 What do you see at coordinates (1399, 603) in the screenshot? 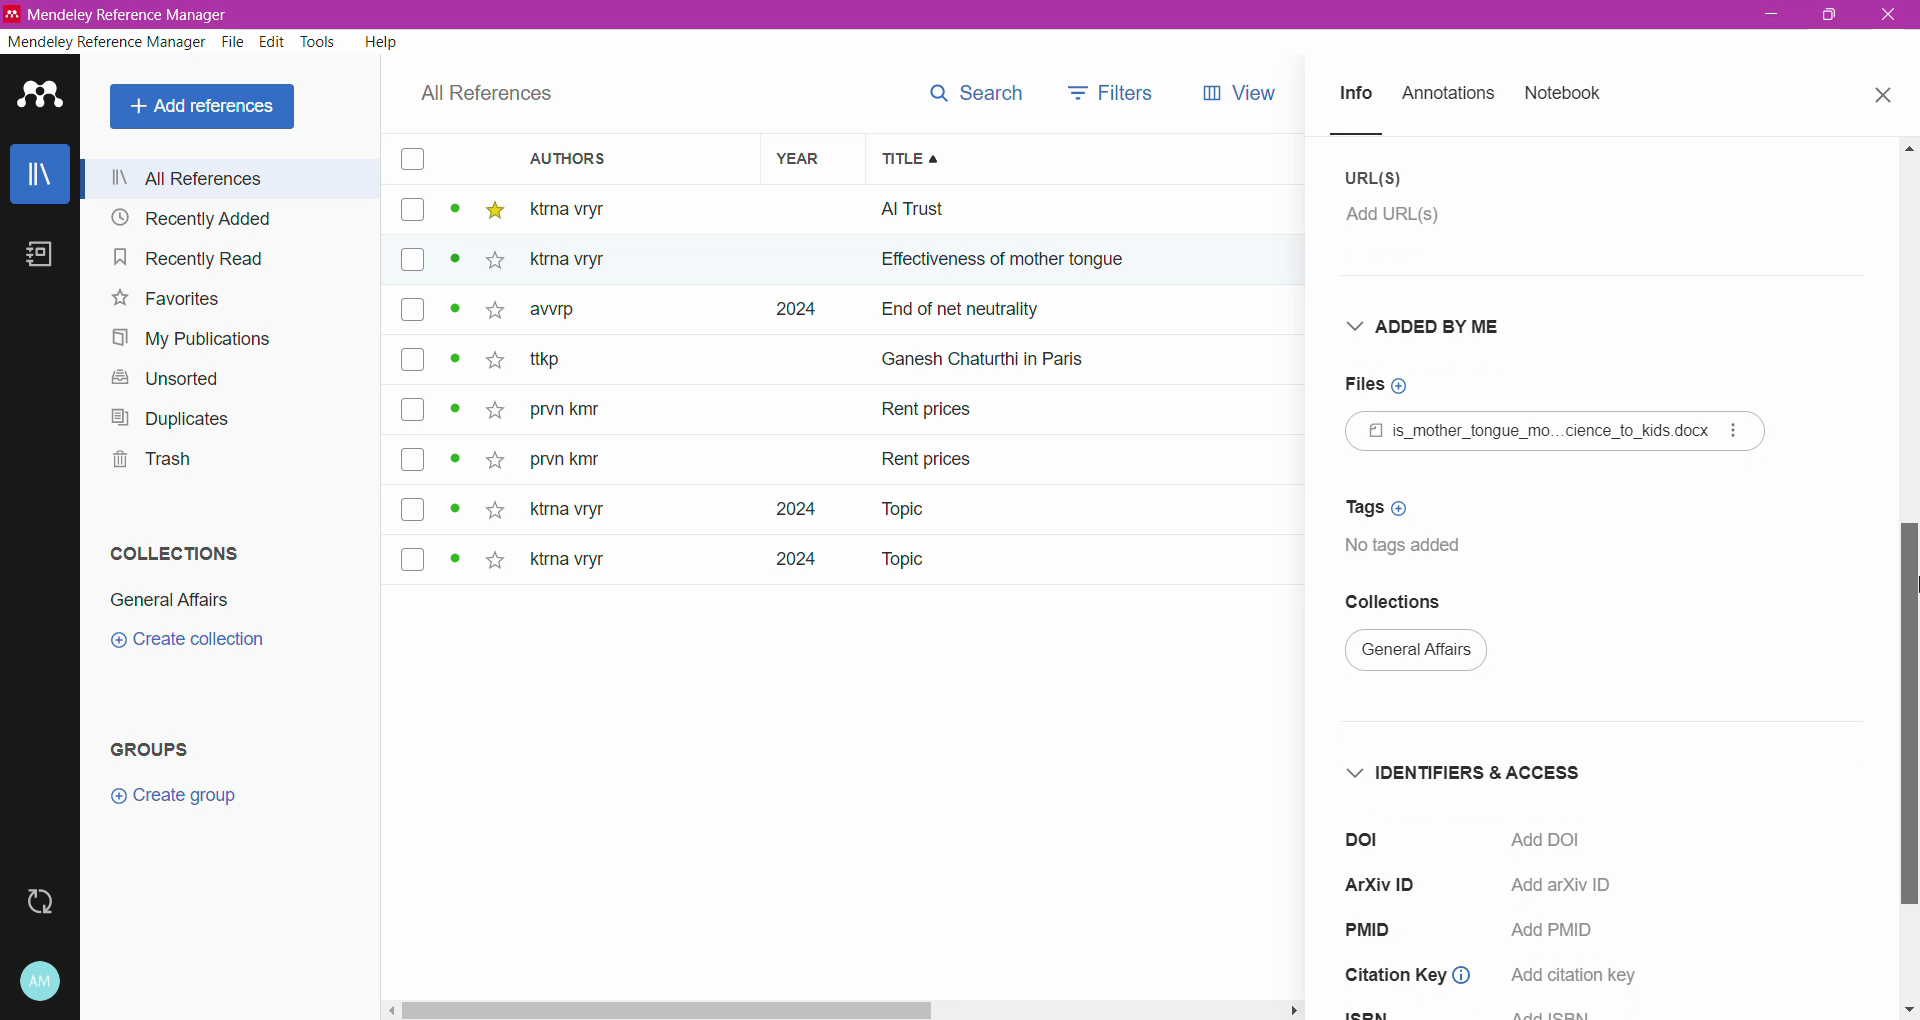
I see `Collections` at bounding box center [1399, 603].